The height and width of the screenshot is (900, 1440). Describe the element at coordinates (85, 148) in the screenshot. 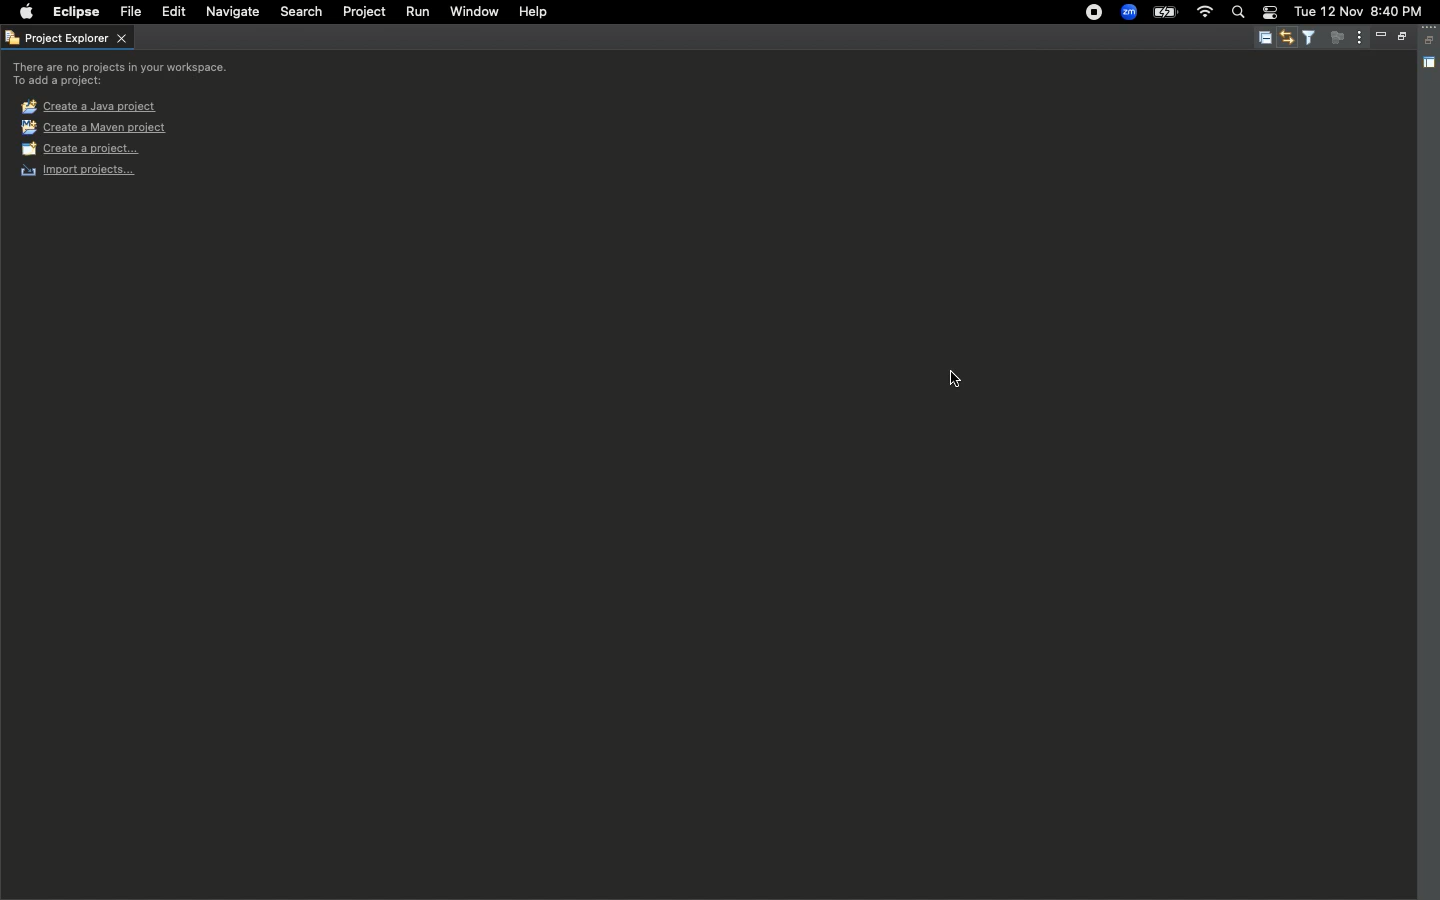

I see `Create a project` at that location.